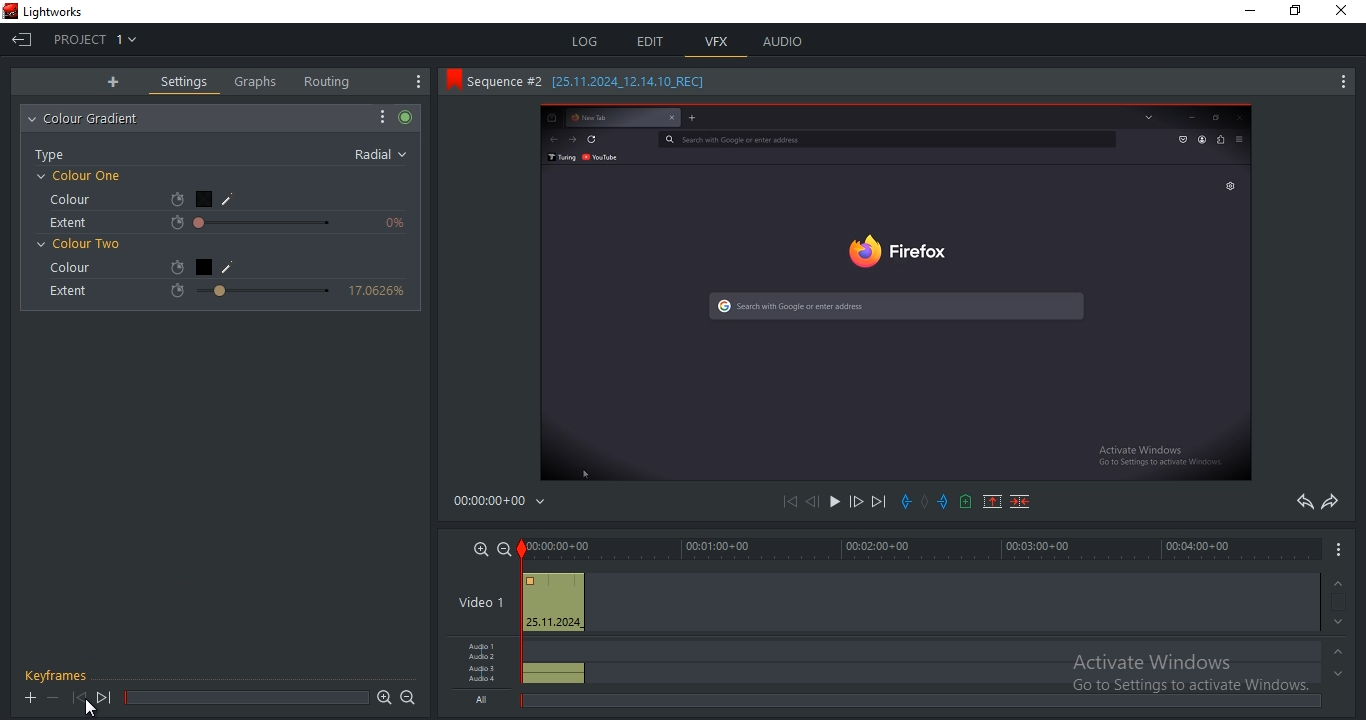 The width and height of the screenshot is (1366, 720). Describe the element at coordinates (484, 670) in the screenshot. I see `Audio 3` at that location.